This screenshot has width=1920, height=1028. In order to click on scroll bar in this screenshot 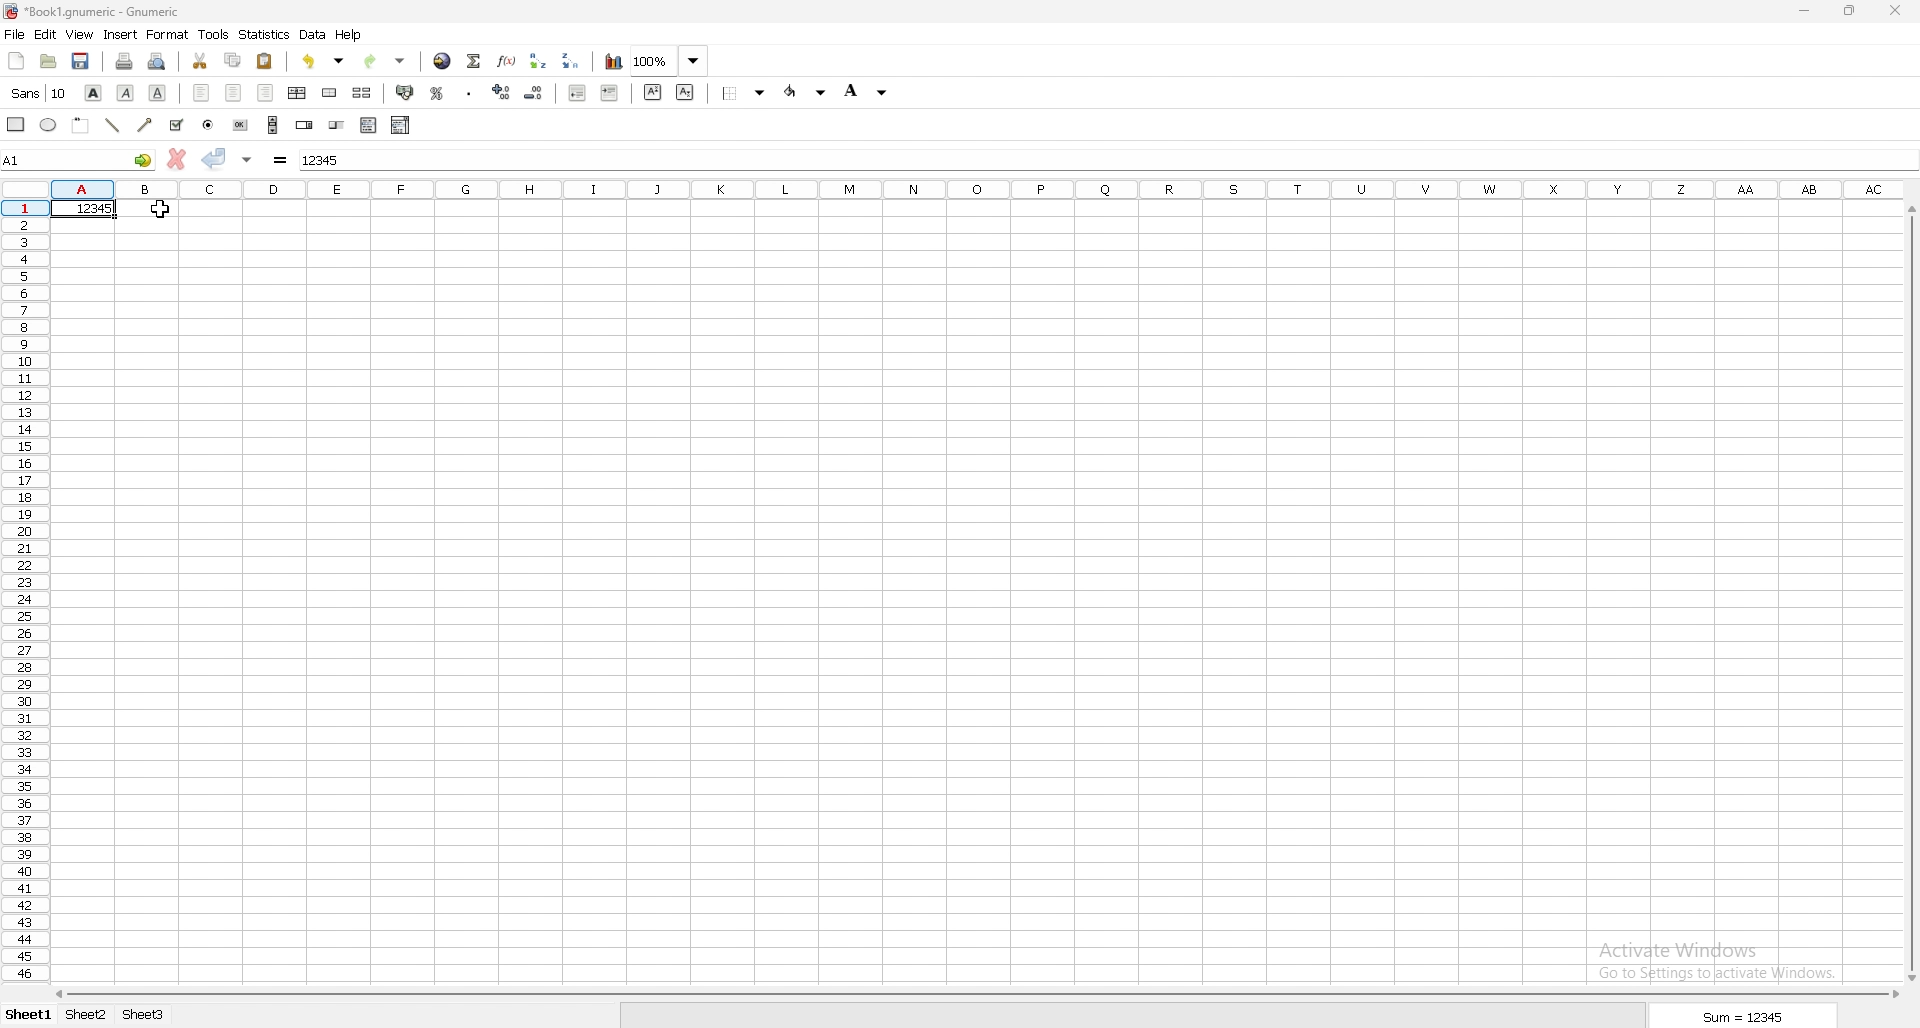, I will do `click(273, 124)`.